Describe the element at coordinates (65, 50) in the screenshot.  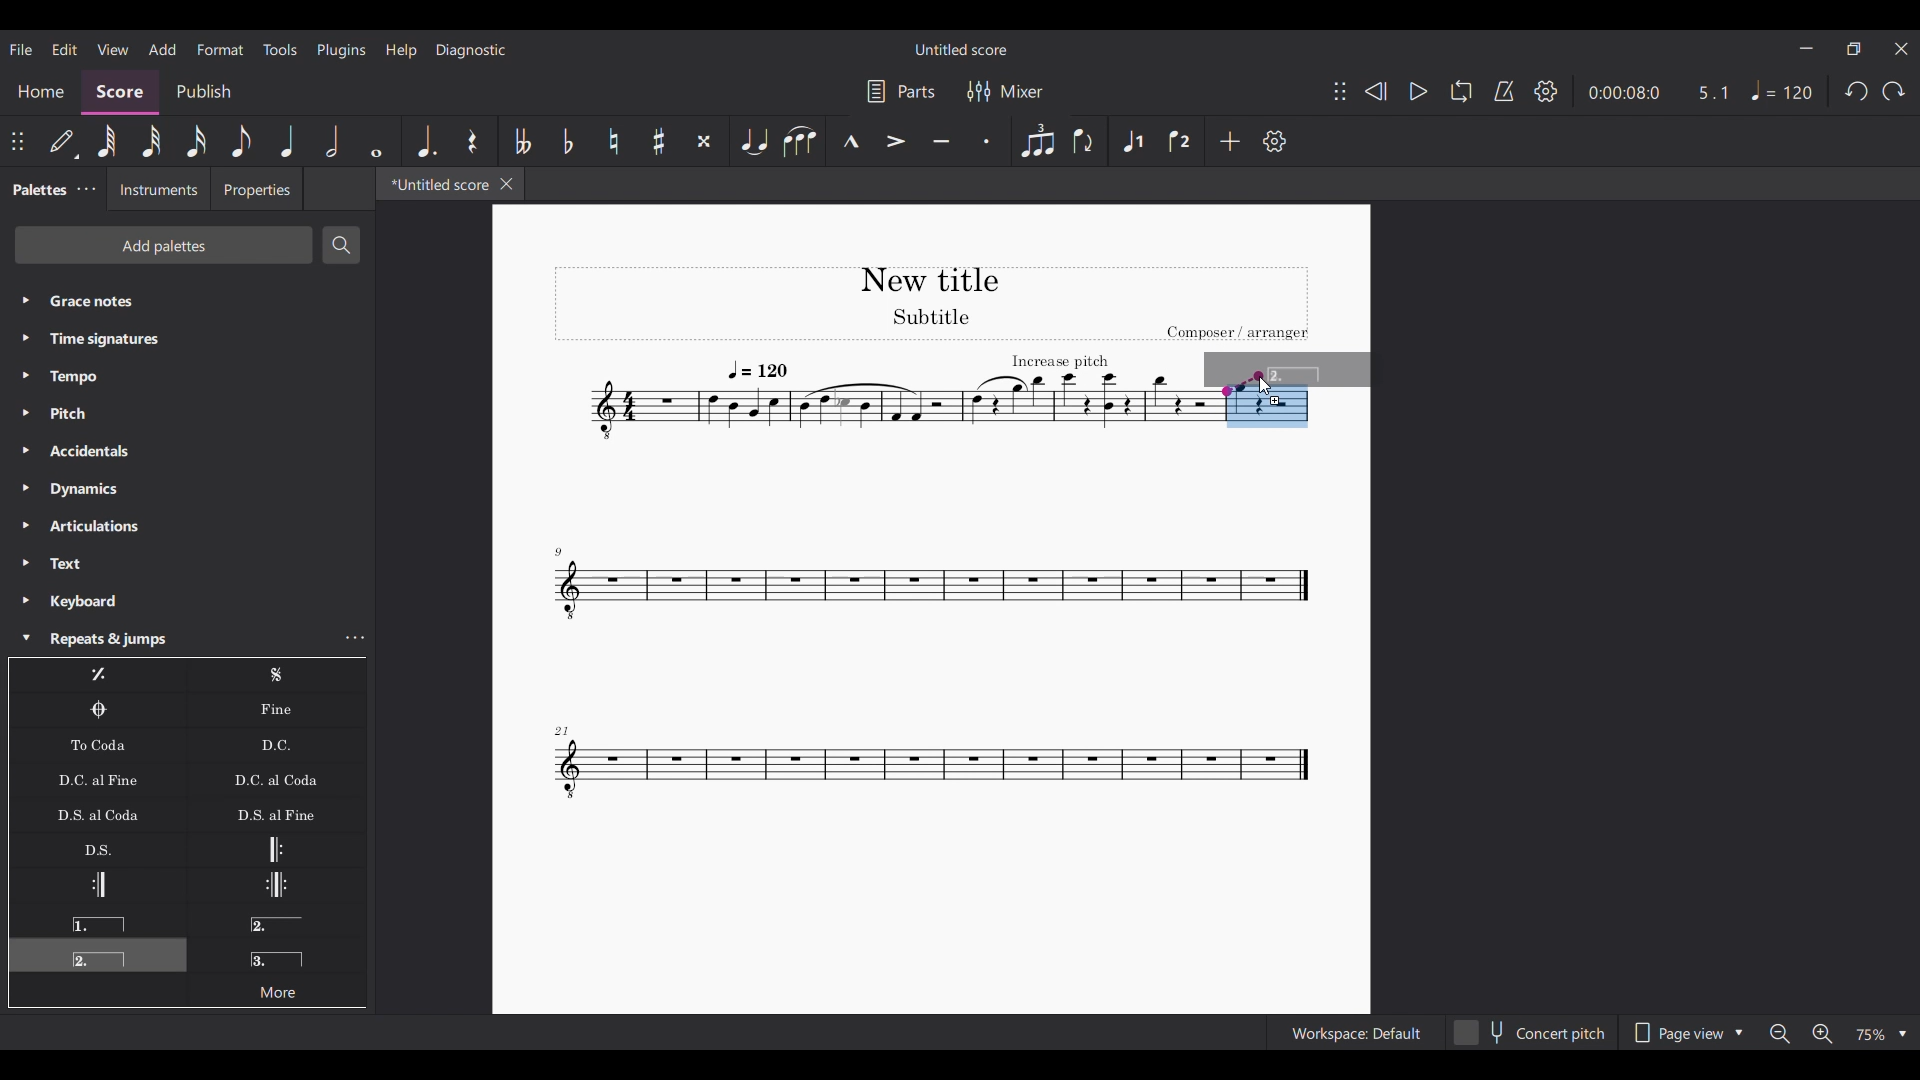
I see `Edit menu` at that location.